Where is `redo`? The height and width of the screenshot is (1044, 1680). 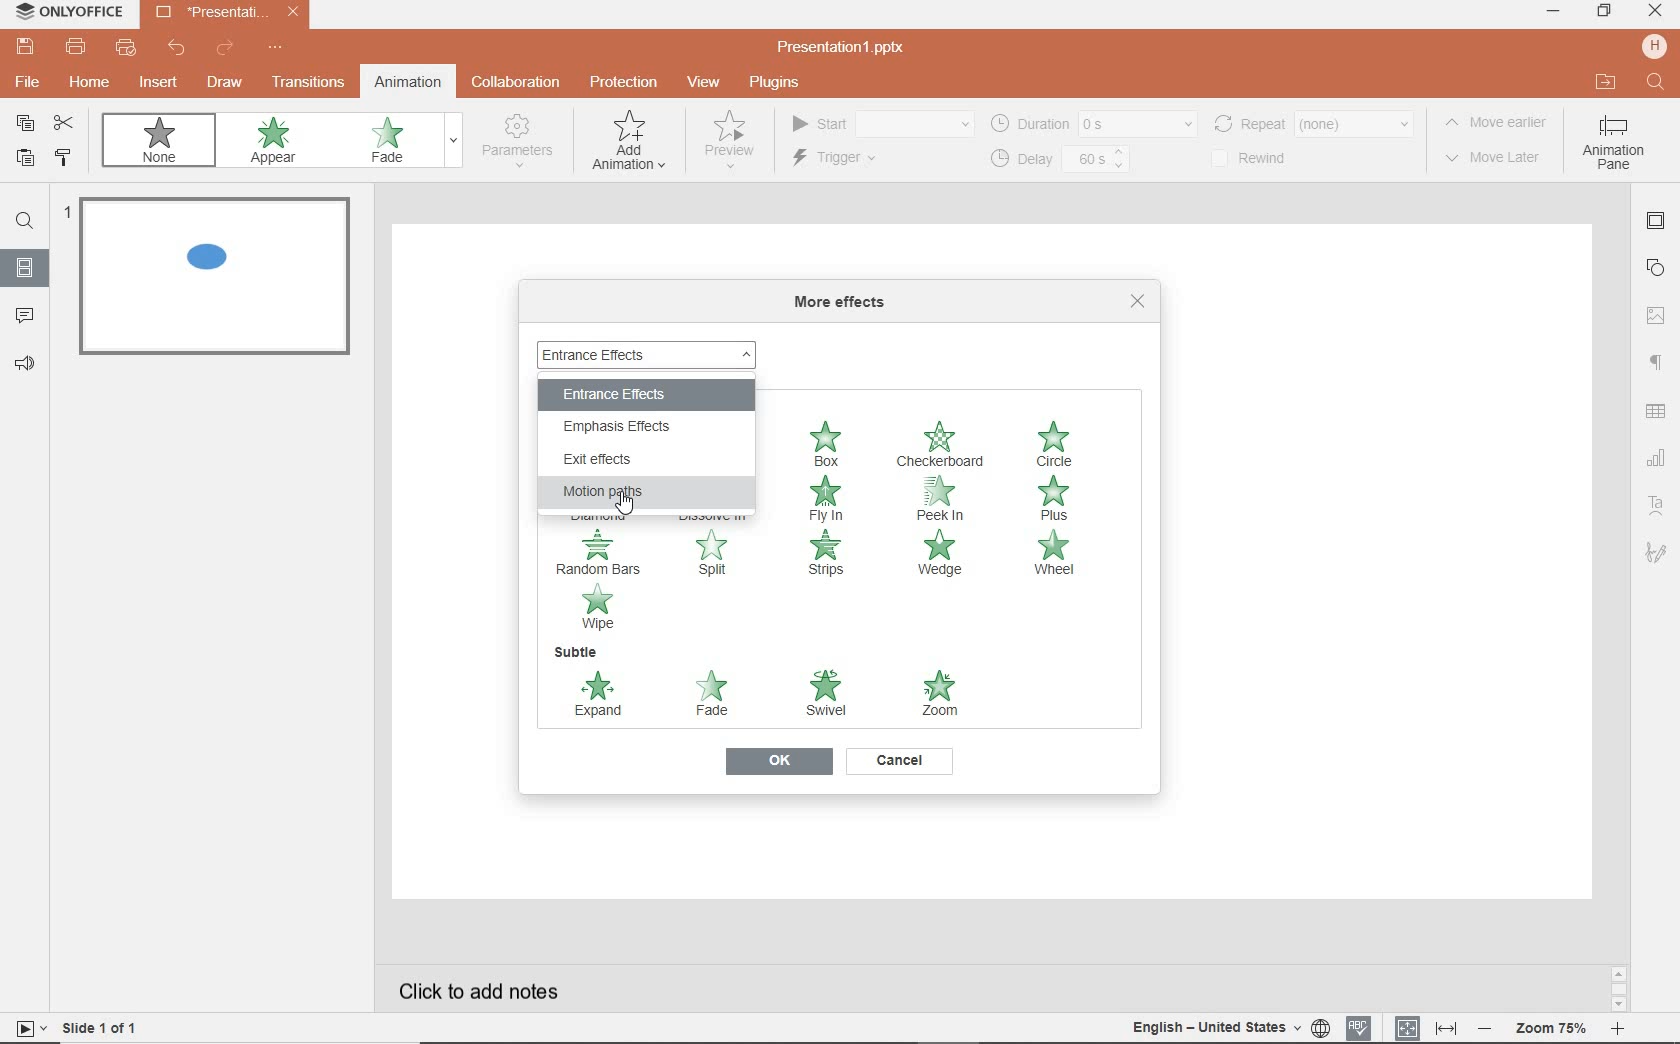 redo is located at coordinates (224, 49).